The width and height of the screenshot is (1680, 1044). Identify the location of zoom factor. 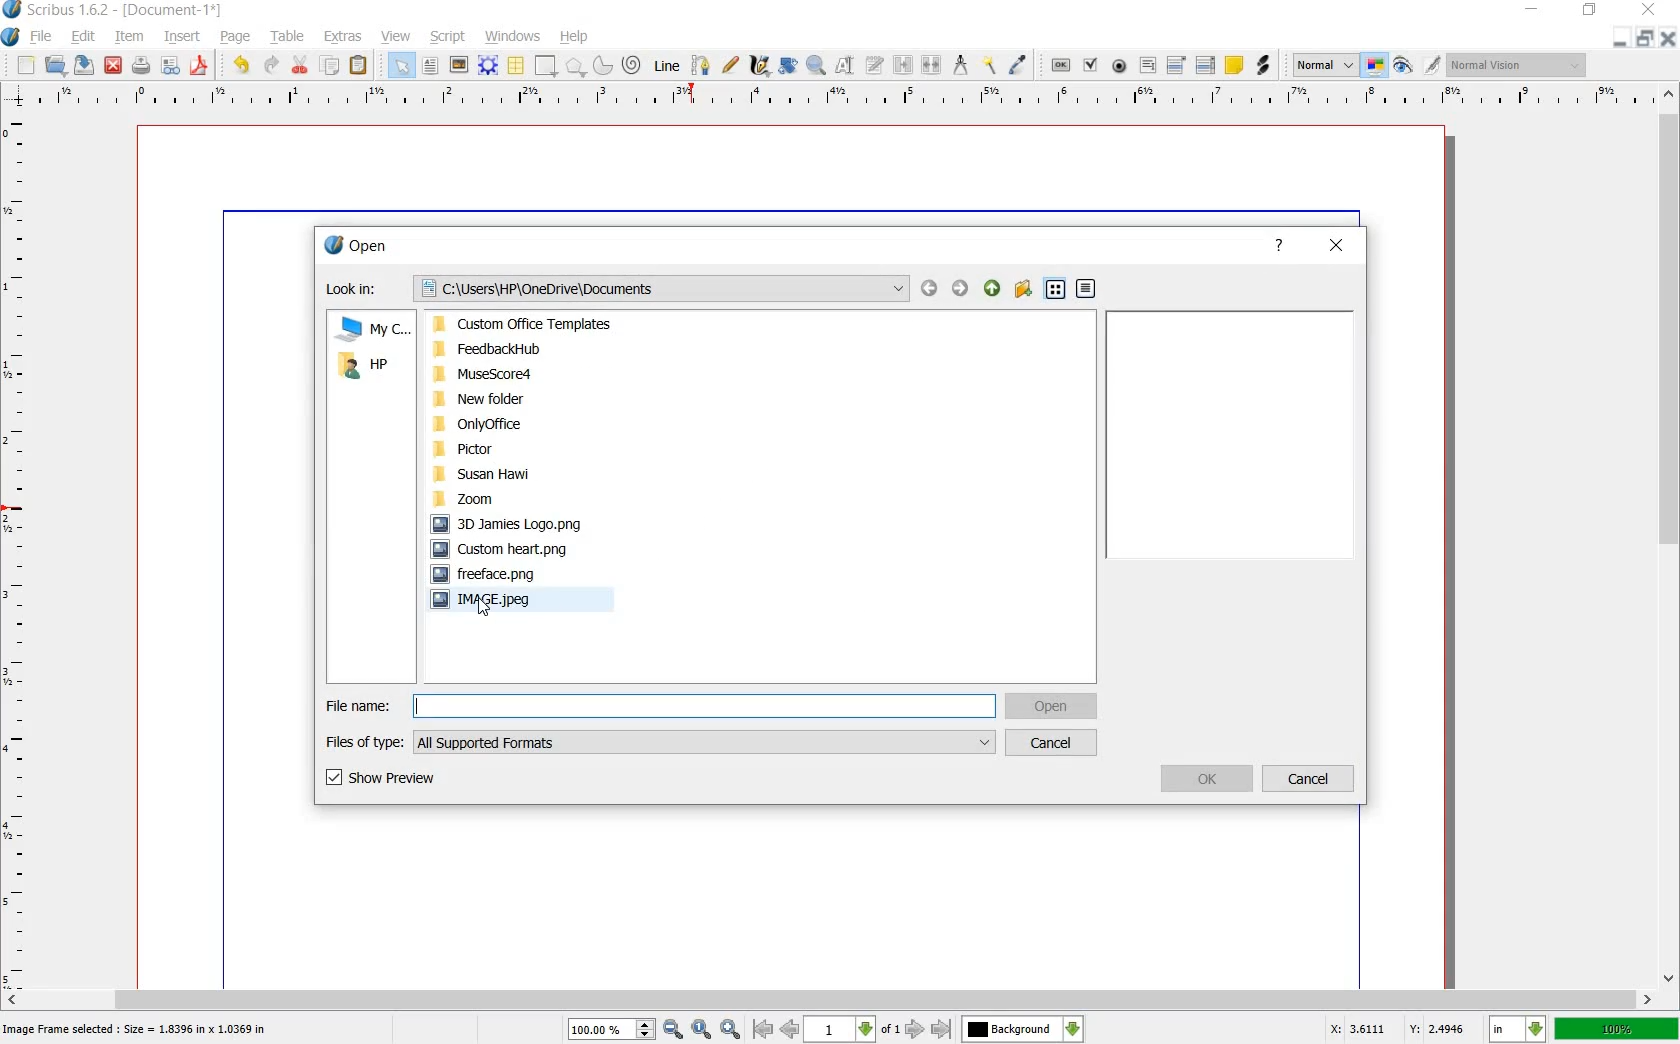
(1617, 1030).